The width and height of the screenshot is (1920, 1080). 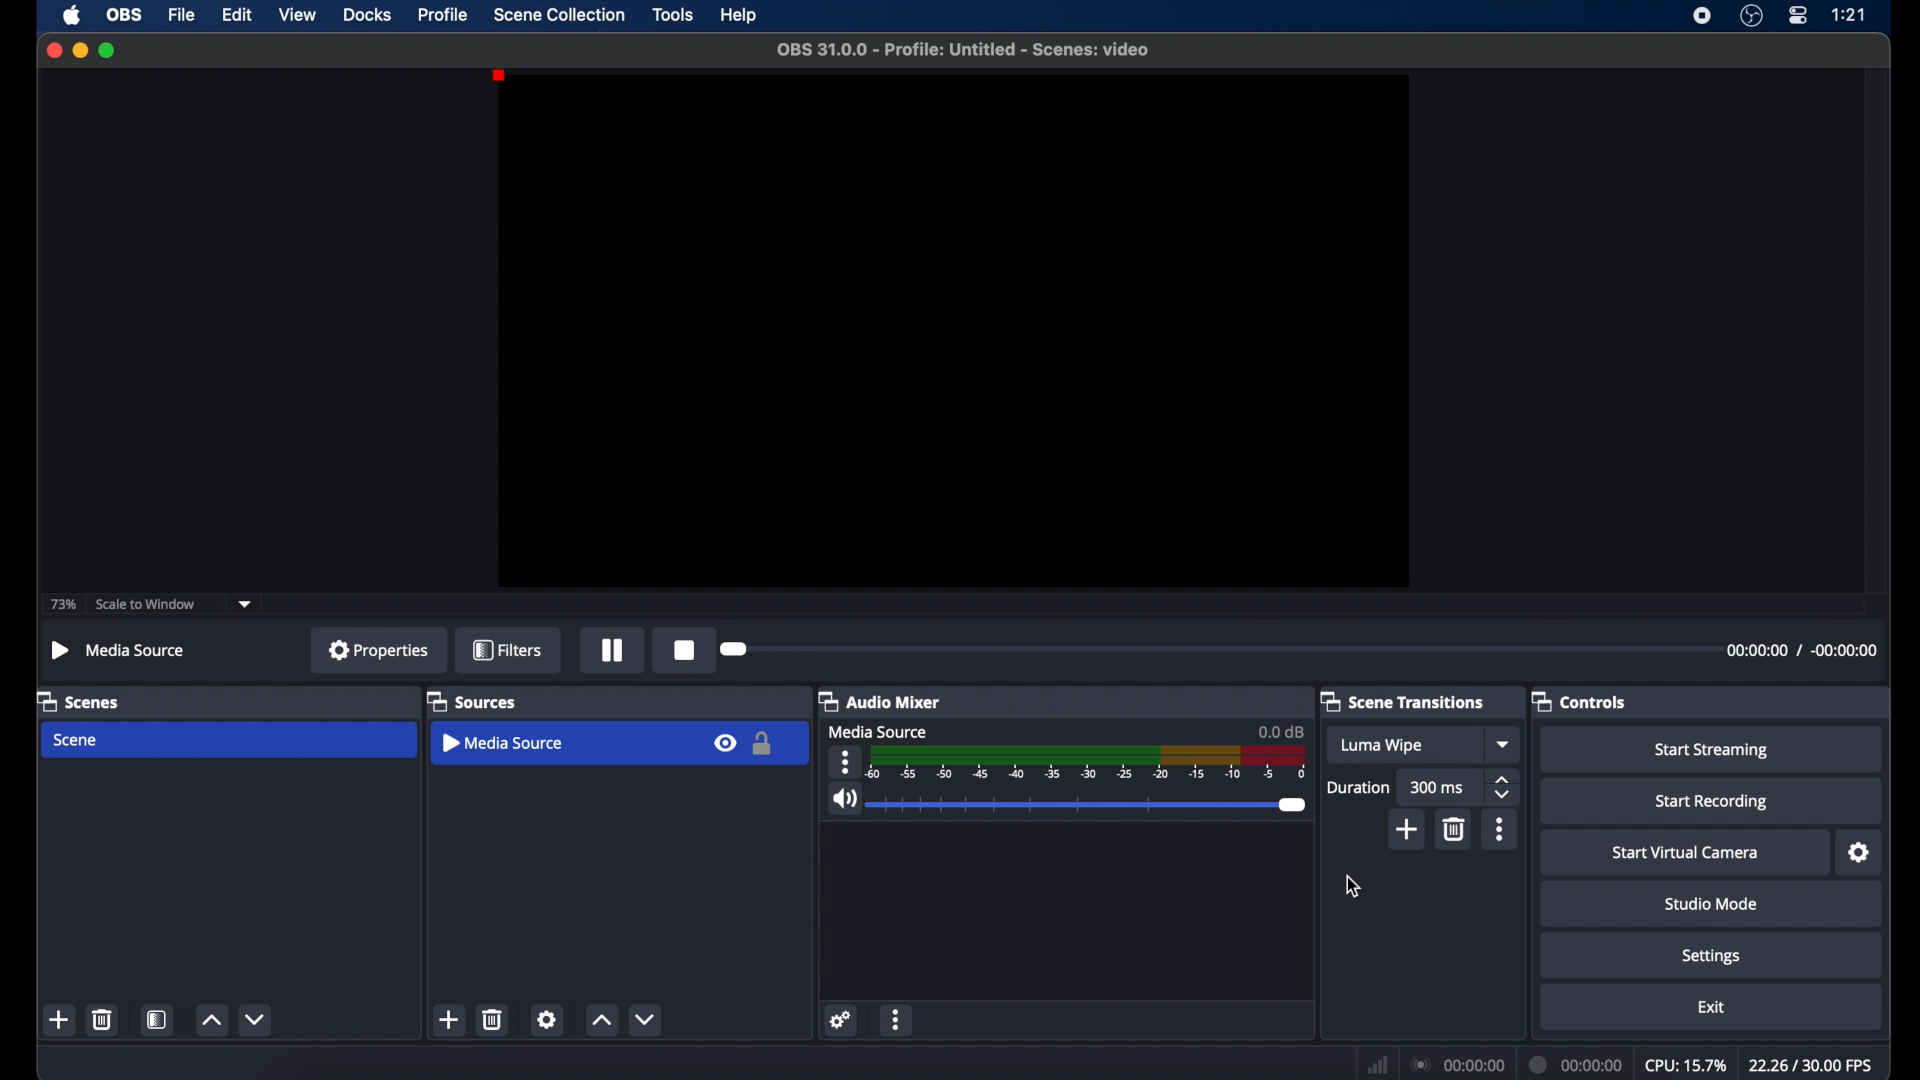 I want to click on delete, so click(x=101, y=1019).